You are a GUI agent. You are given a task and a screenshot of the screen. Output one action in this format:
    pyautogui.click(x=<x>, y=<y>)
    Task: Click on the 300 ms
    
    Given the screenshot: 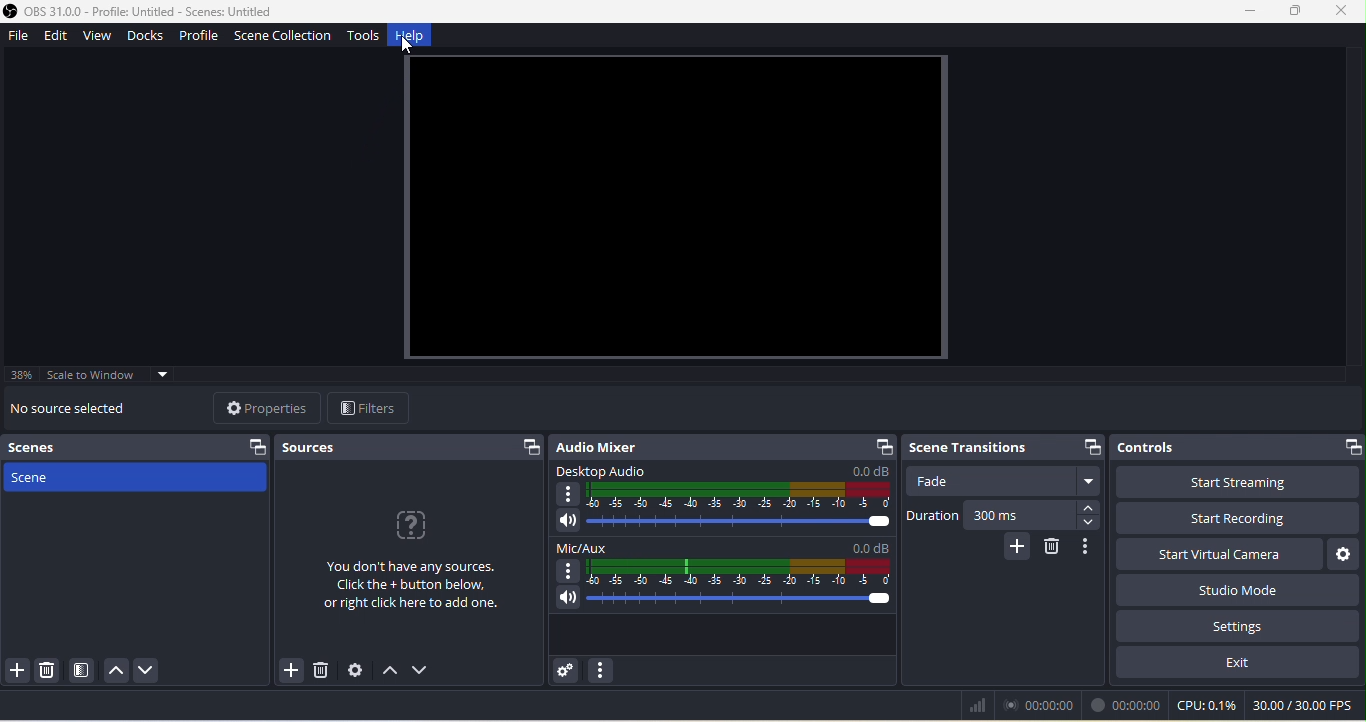 What is the action you would take?
    pyautogui.click(x=1039, y=518)
    